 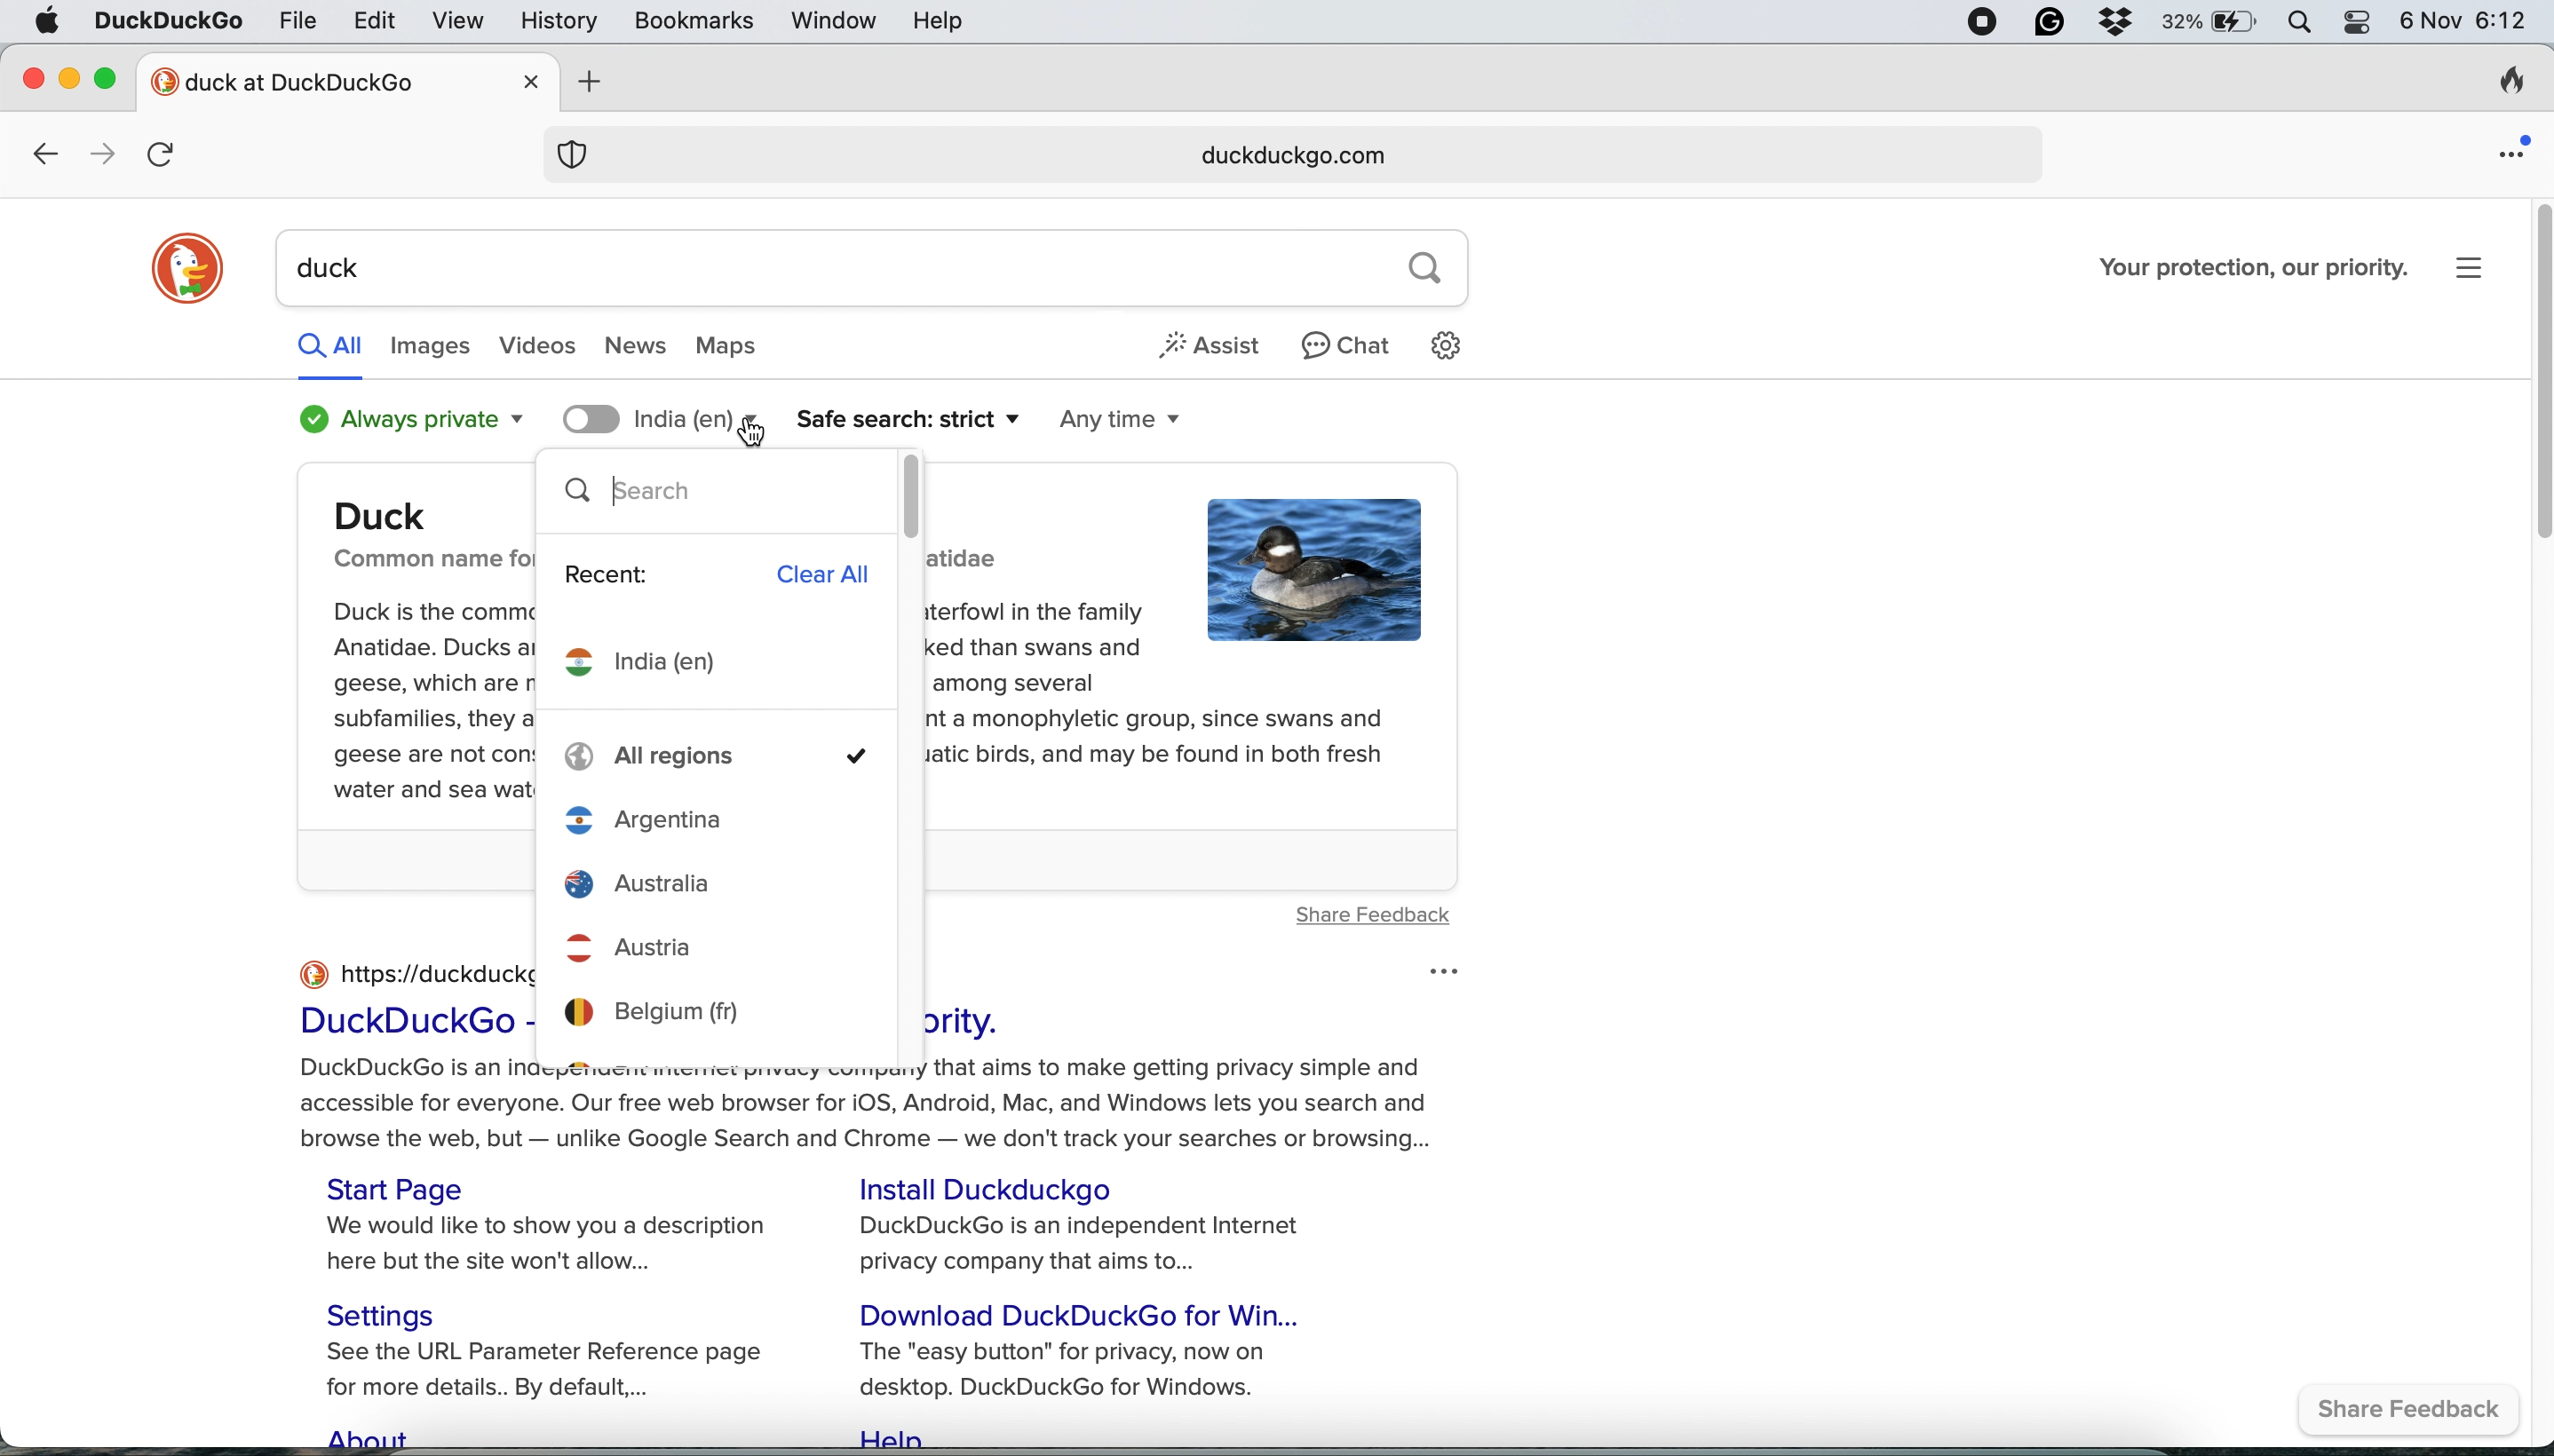 What do you see at coordinates (1086, 1246) in the screenshot?
I see `DuckDuckGo is an independent Internet
privacy company that aims to...` at bounding box center [1086, 1246].